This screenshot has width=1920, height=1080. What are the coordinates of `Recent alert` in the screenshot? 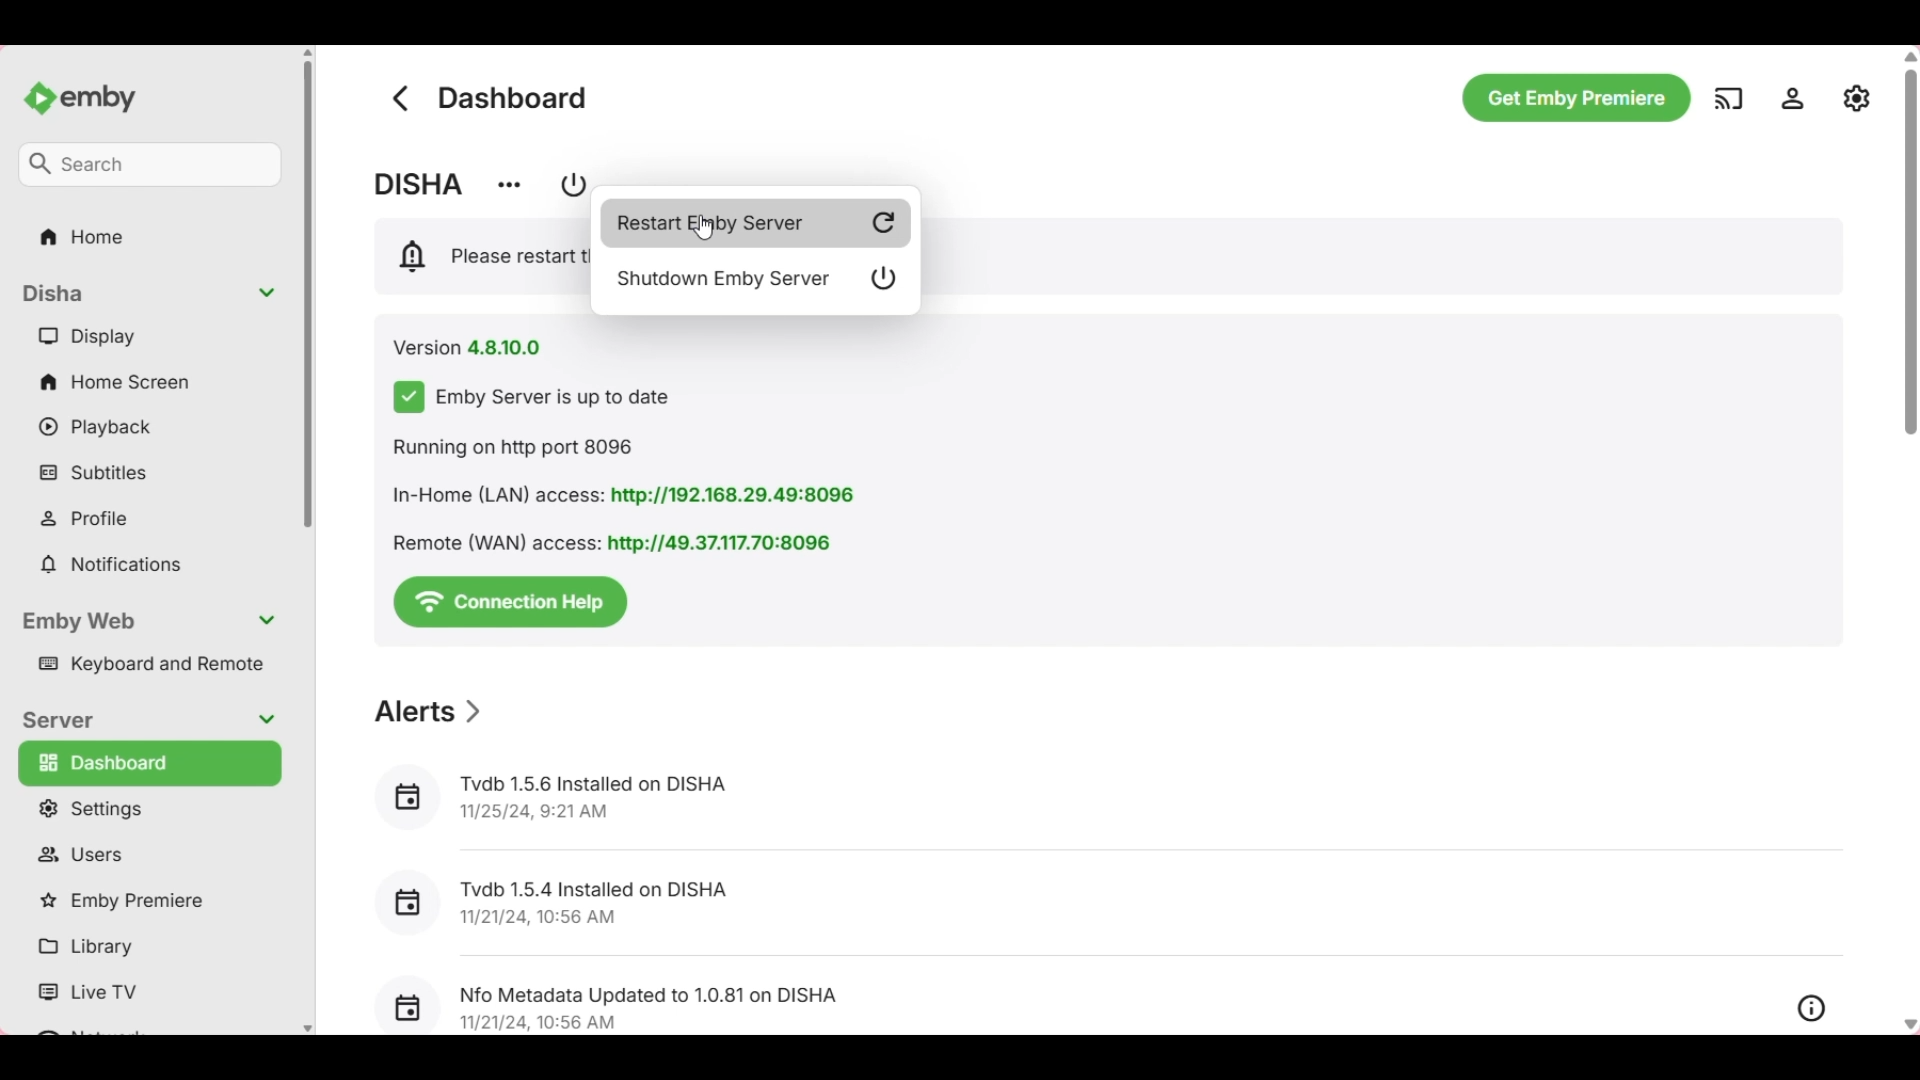 It's located at (1103, 799).